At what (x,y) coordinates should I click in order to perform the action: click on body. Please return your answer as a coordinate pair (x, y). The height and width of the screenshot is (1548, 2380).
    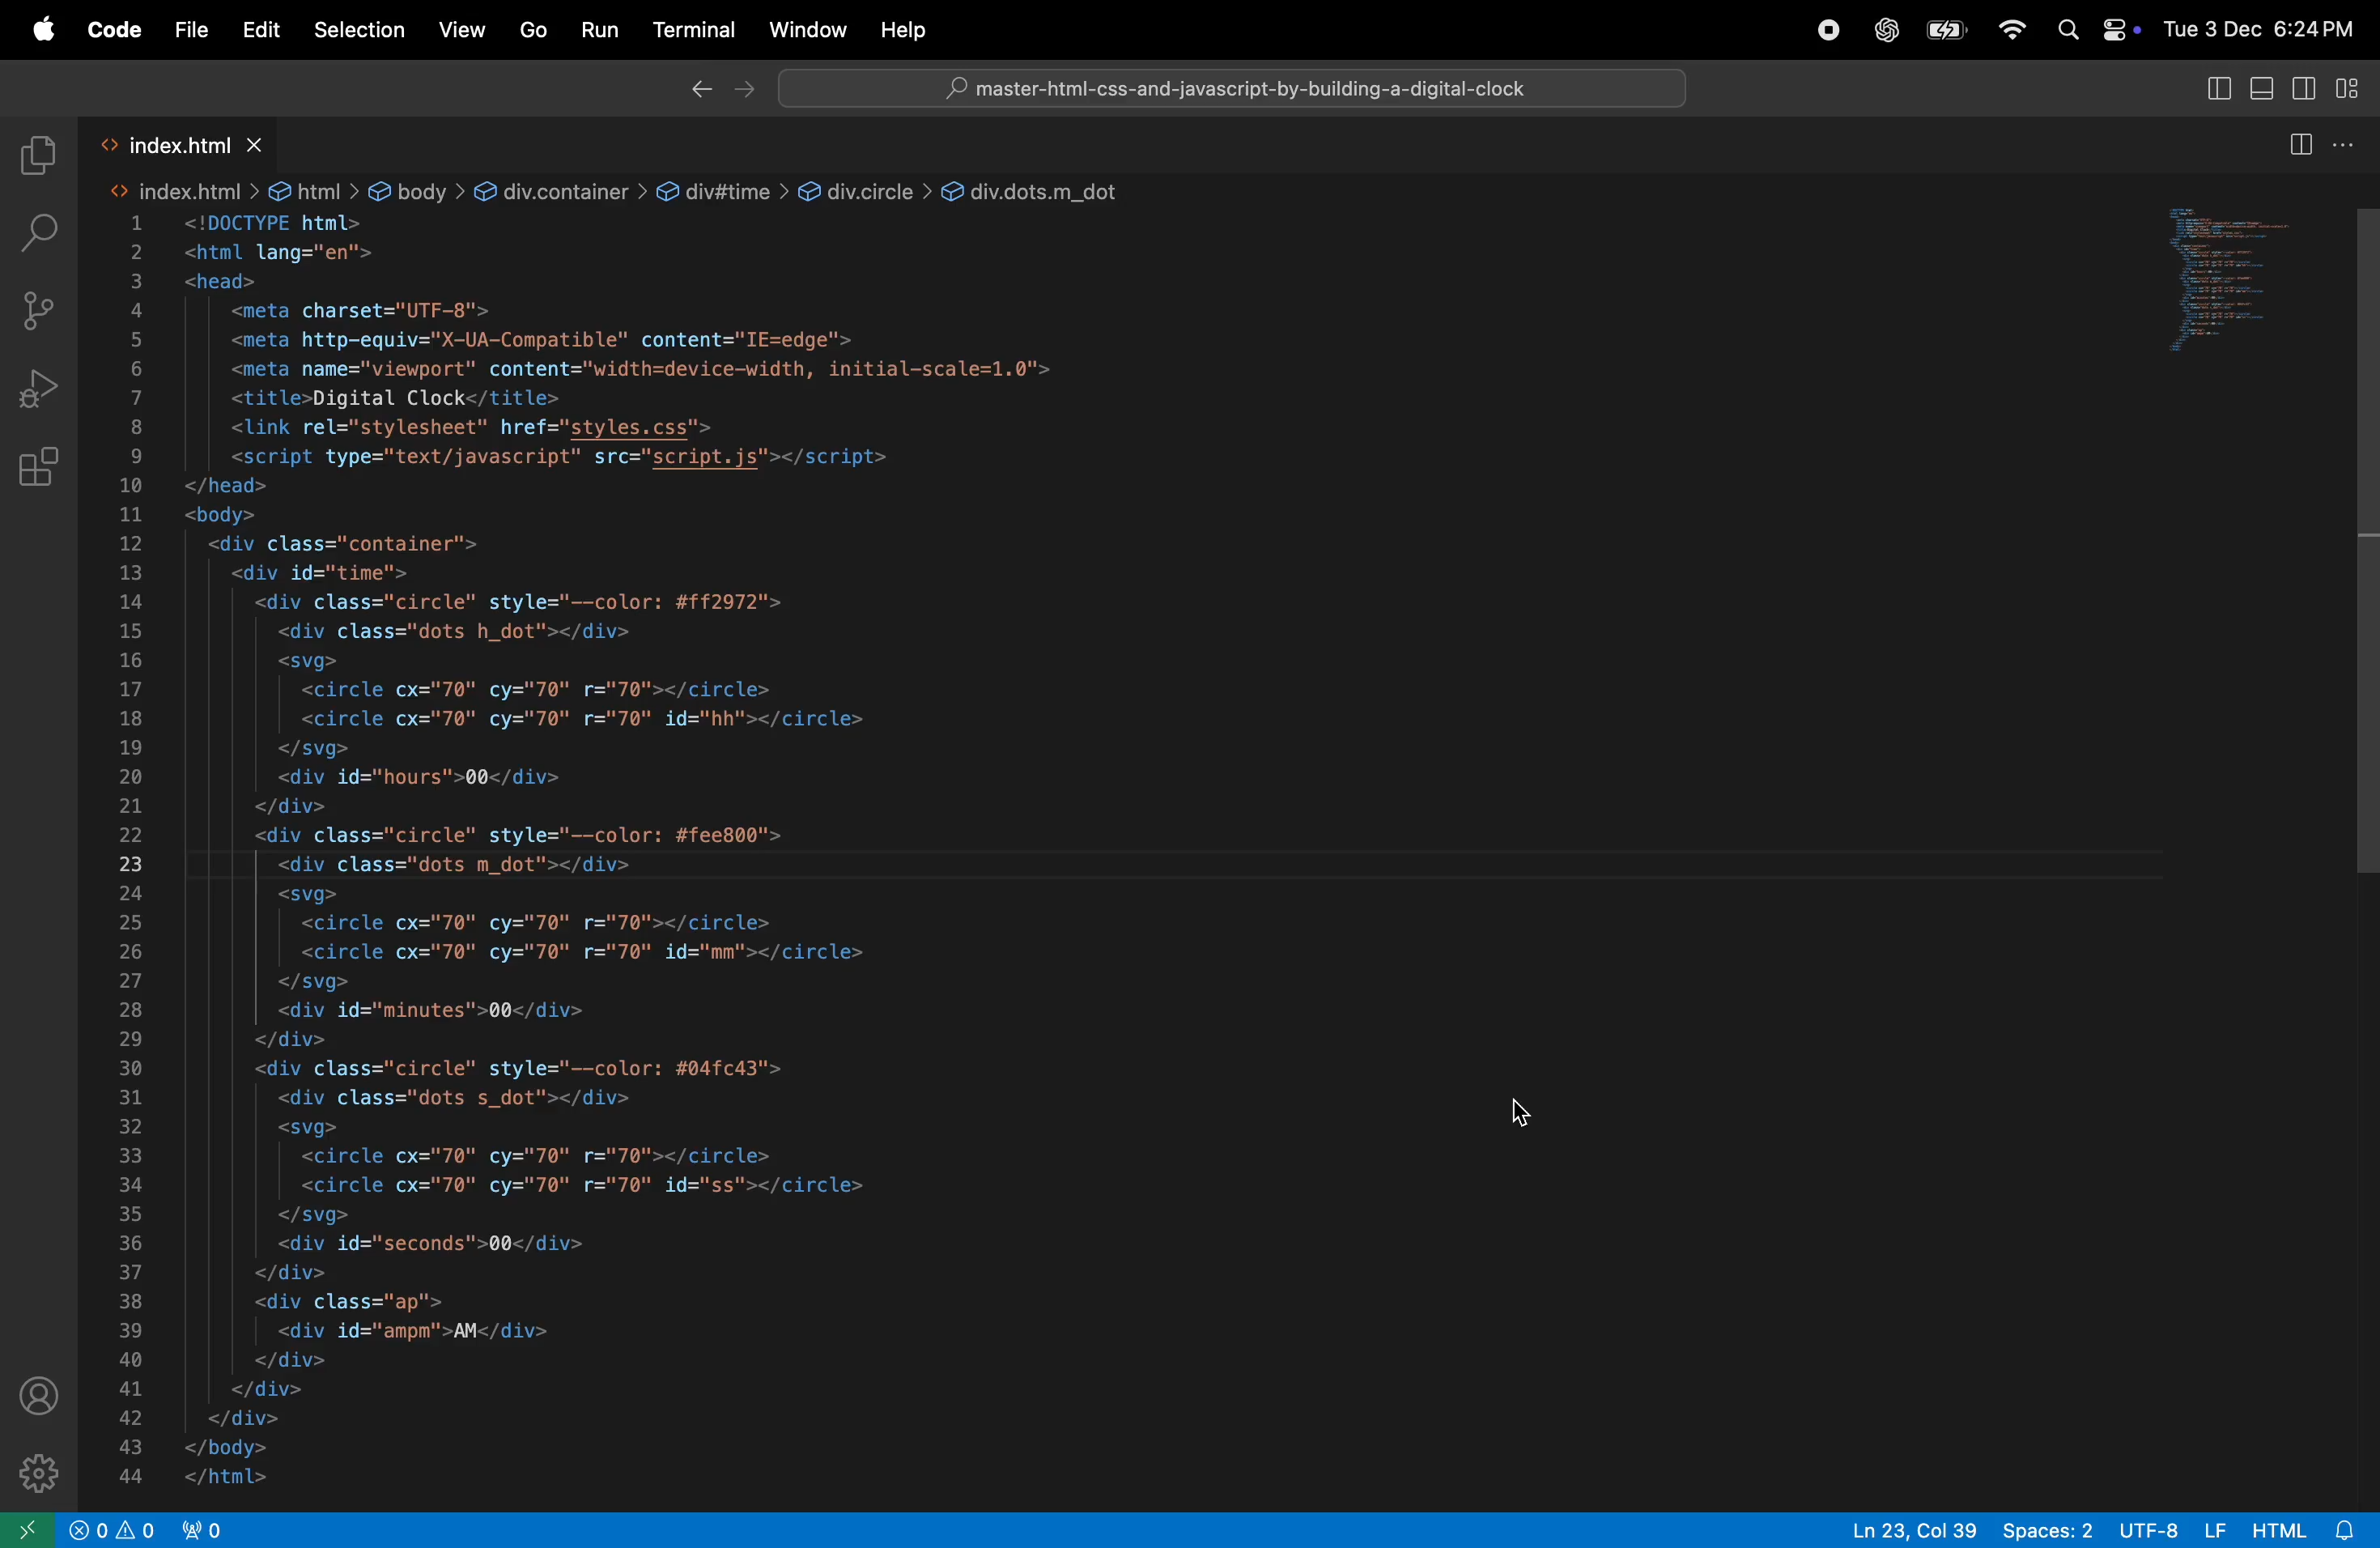
    Looking at the image, I should click on (416, 192).